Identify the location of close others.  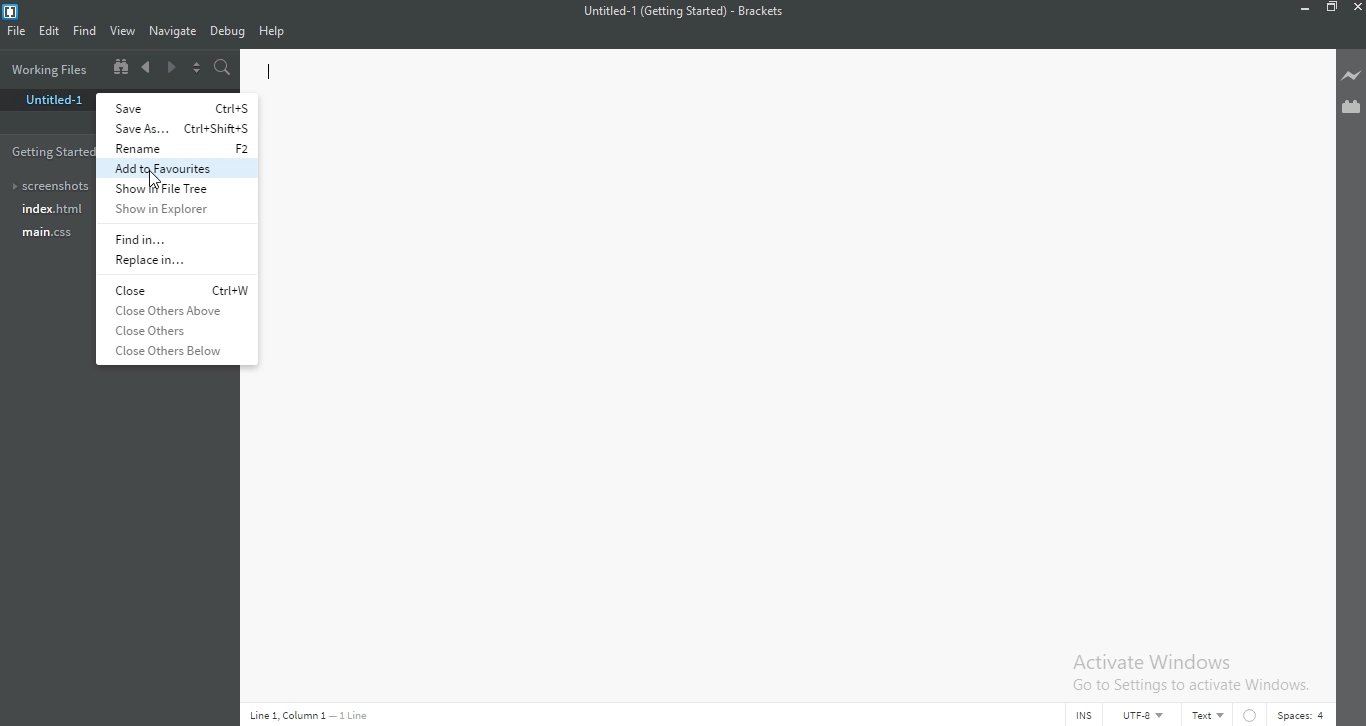
(180, 332).